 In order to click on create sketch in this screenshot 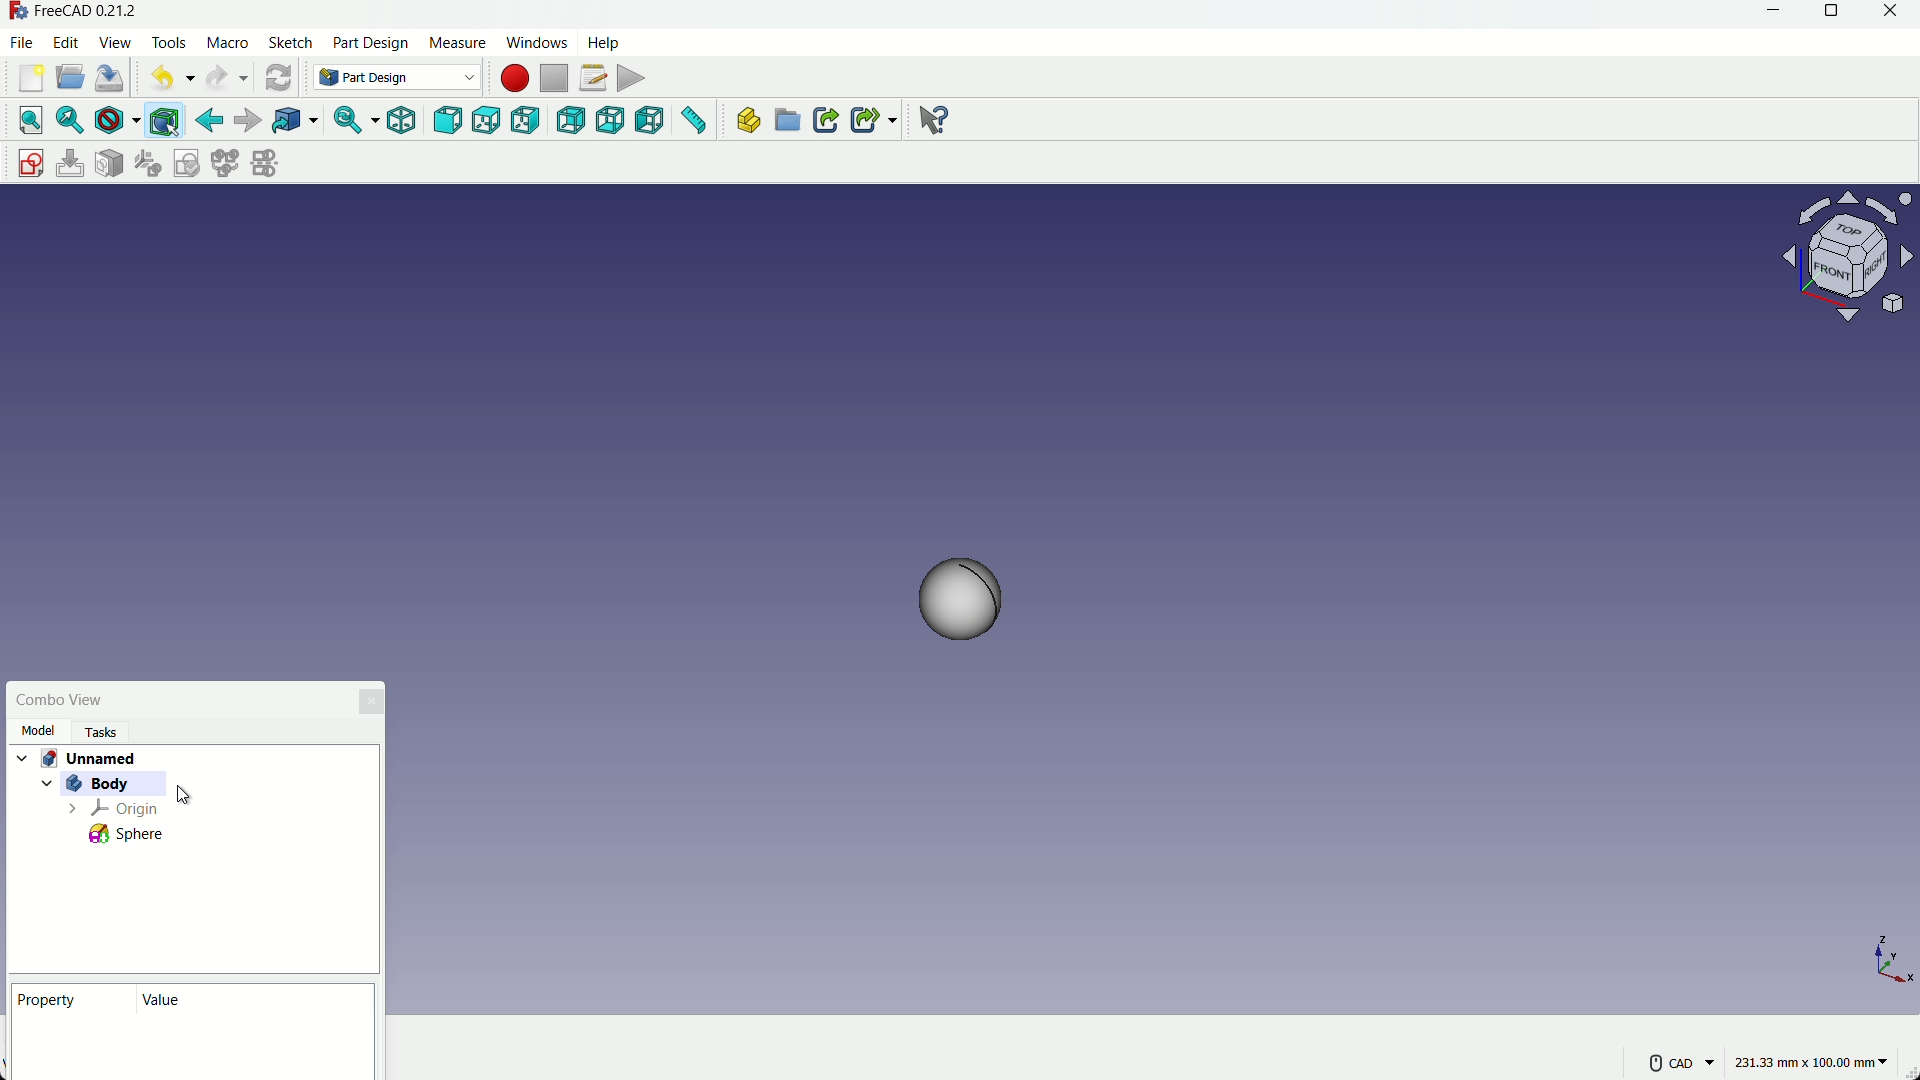, I will do `click(28, 160)`.